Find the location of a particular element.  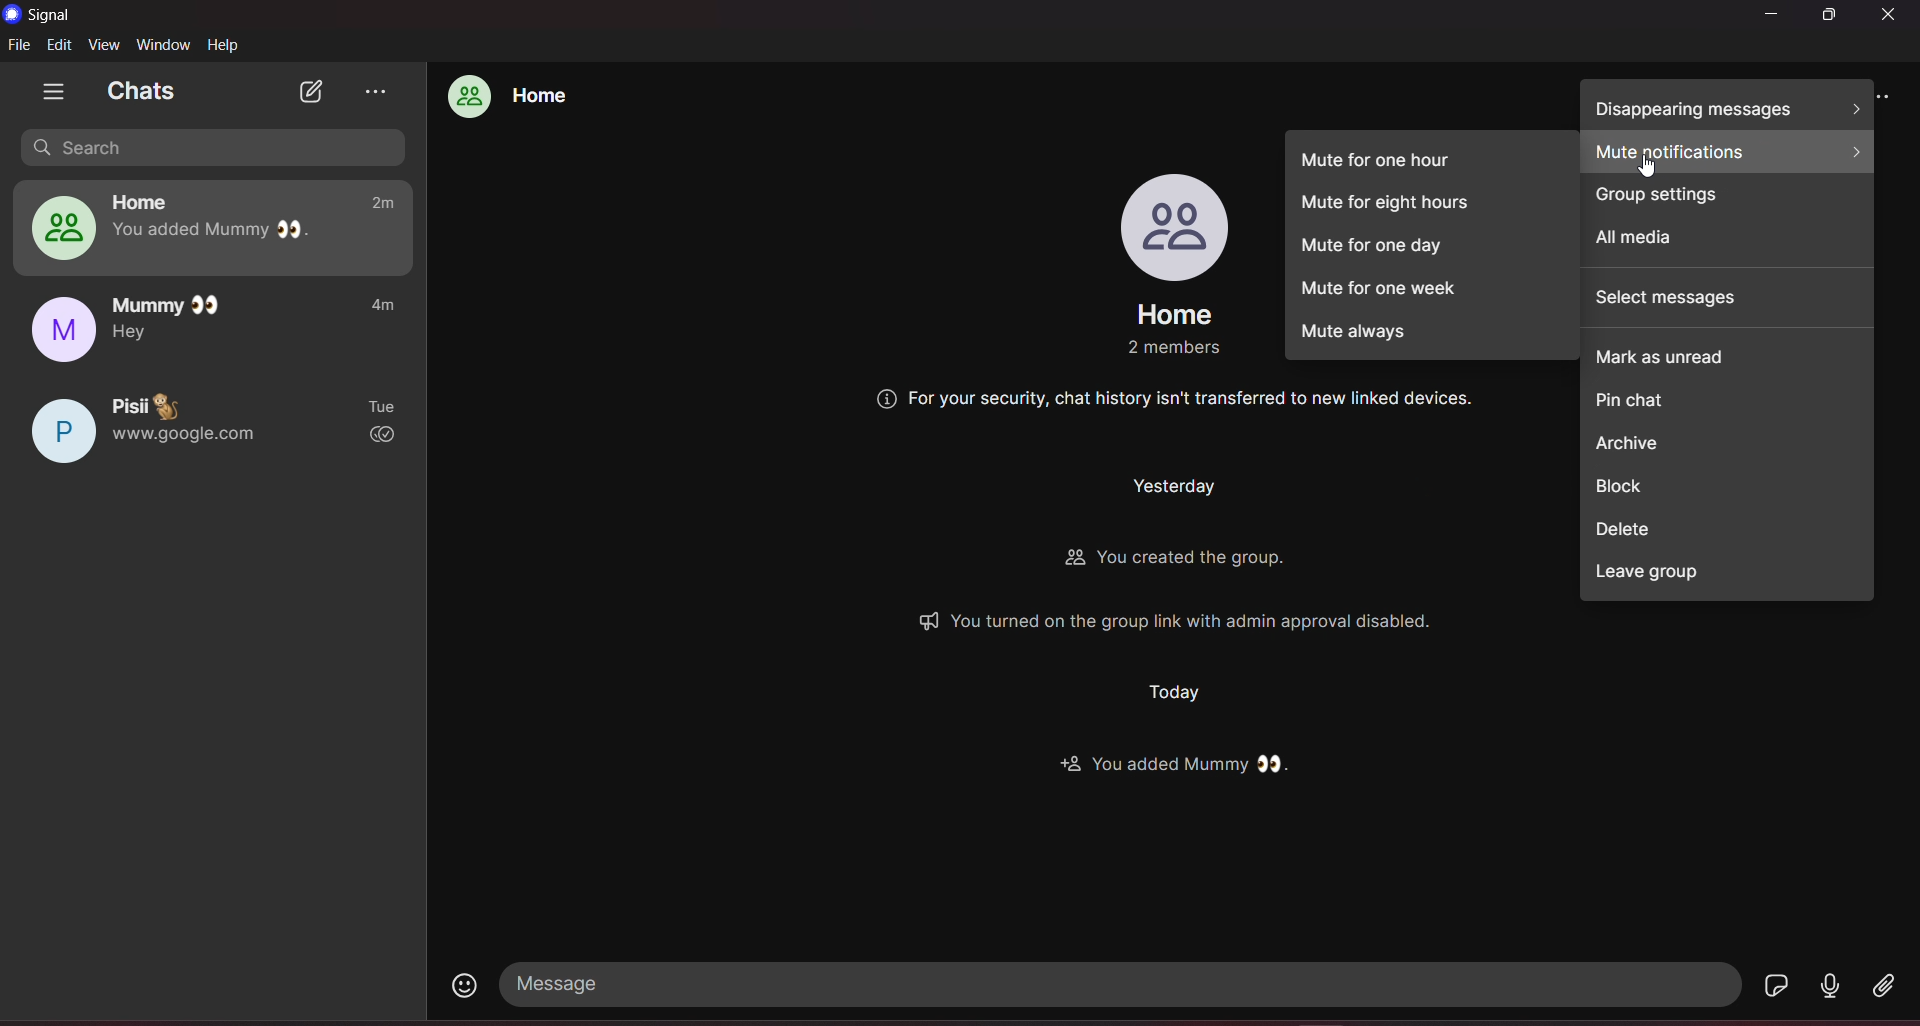

stickers is located at coordinates (1776, 985).